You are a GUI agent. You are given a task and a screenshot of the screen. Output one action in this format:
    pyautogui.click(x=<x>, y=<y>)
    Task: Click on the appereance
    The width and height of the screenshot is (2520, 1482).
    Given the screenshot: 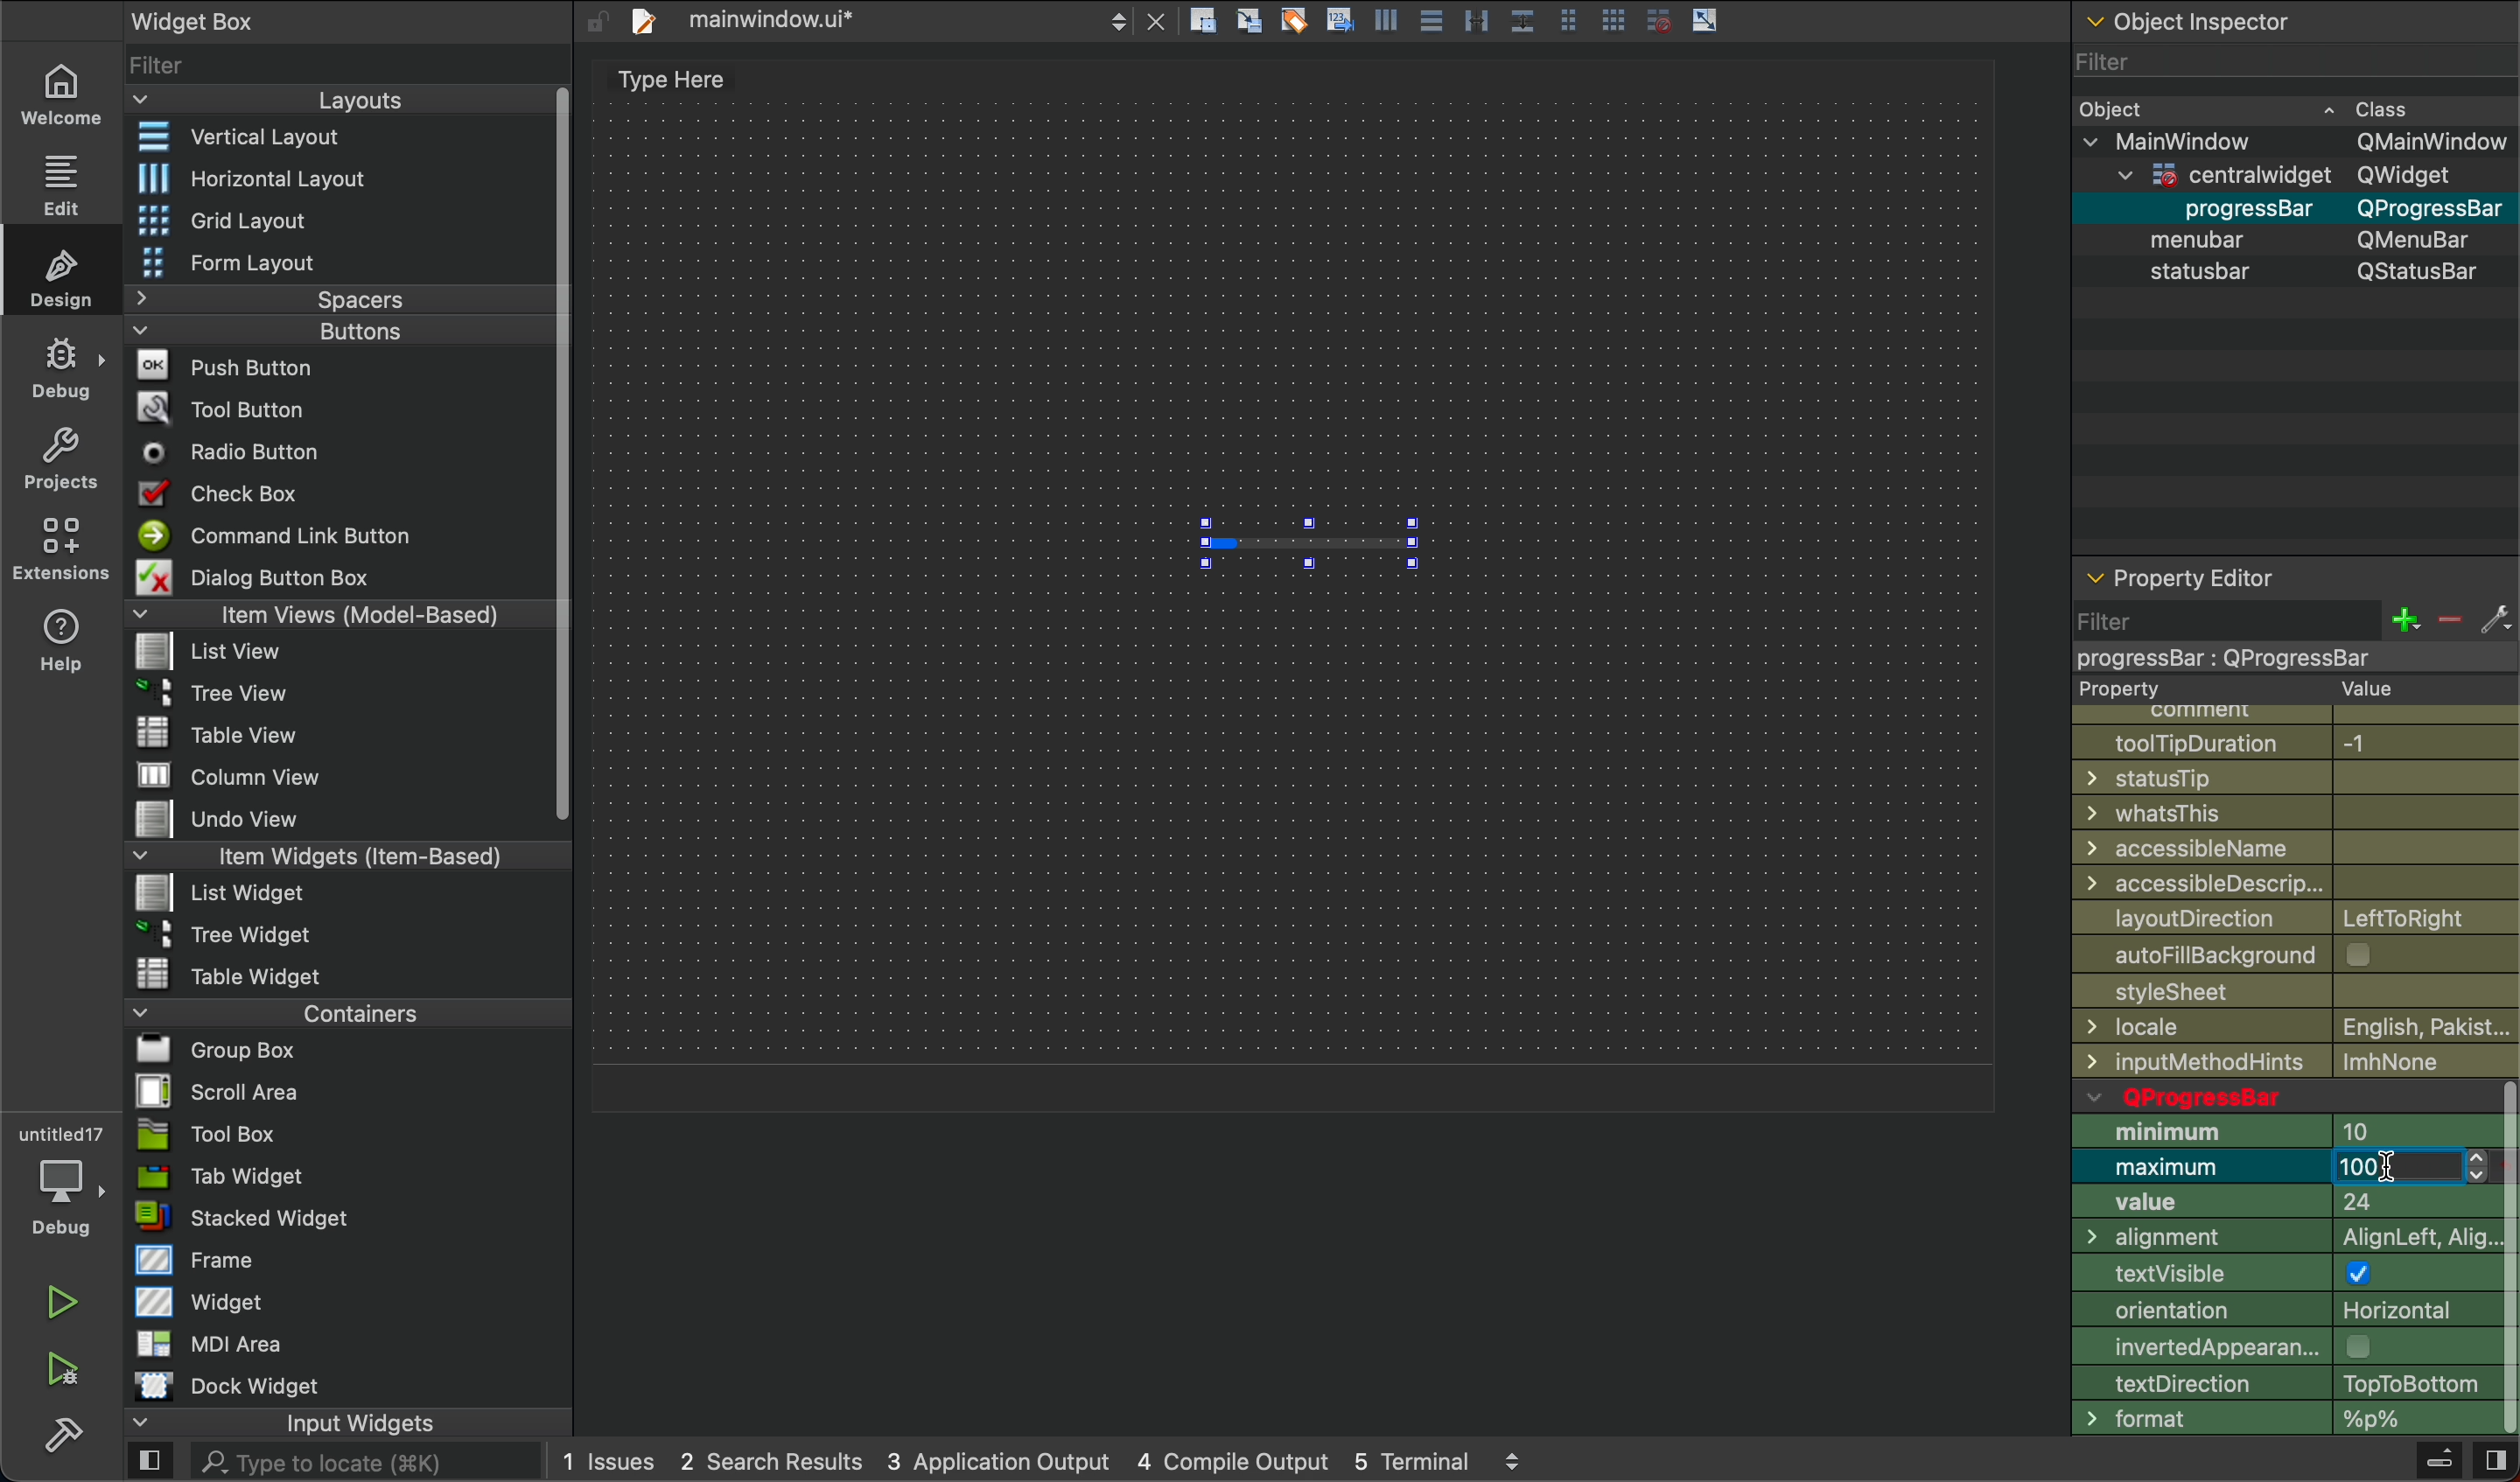 What is the action you would take?
    pyautogui.click(x=2281, y=1346)
    